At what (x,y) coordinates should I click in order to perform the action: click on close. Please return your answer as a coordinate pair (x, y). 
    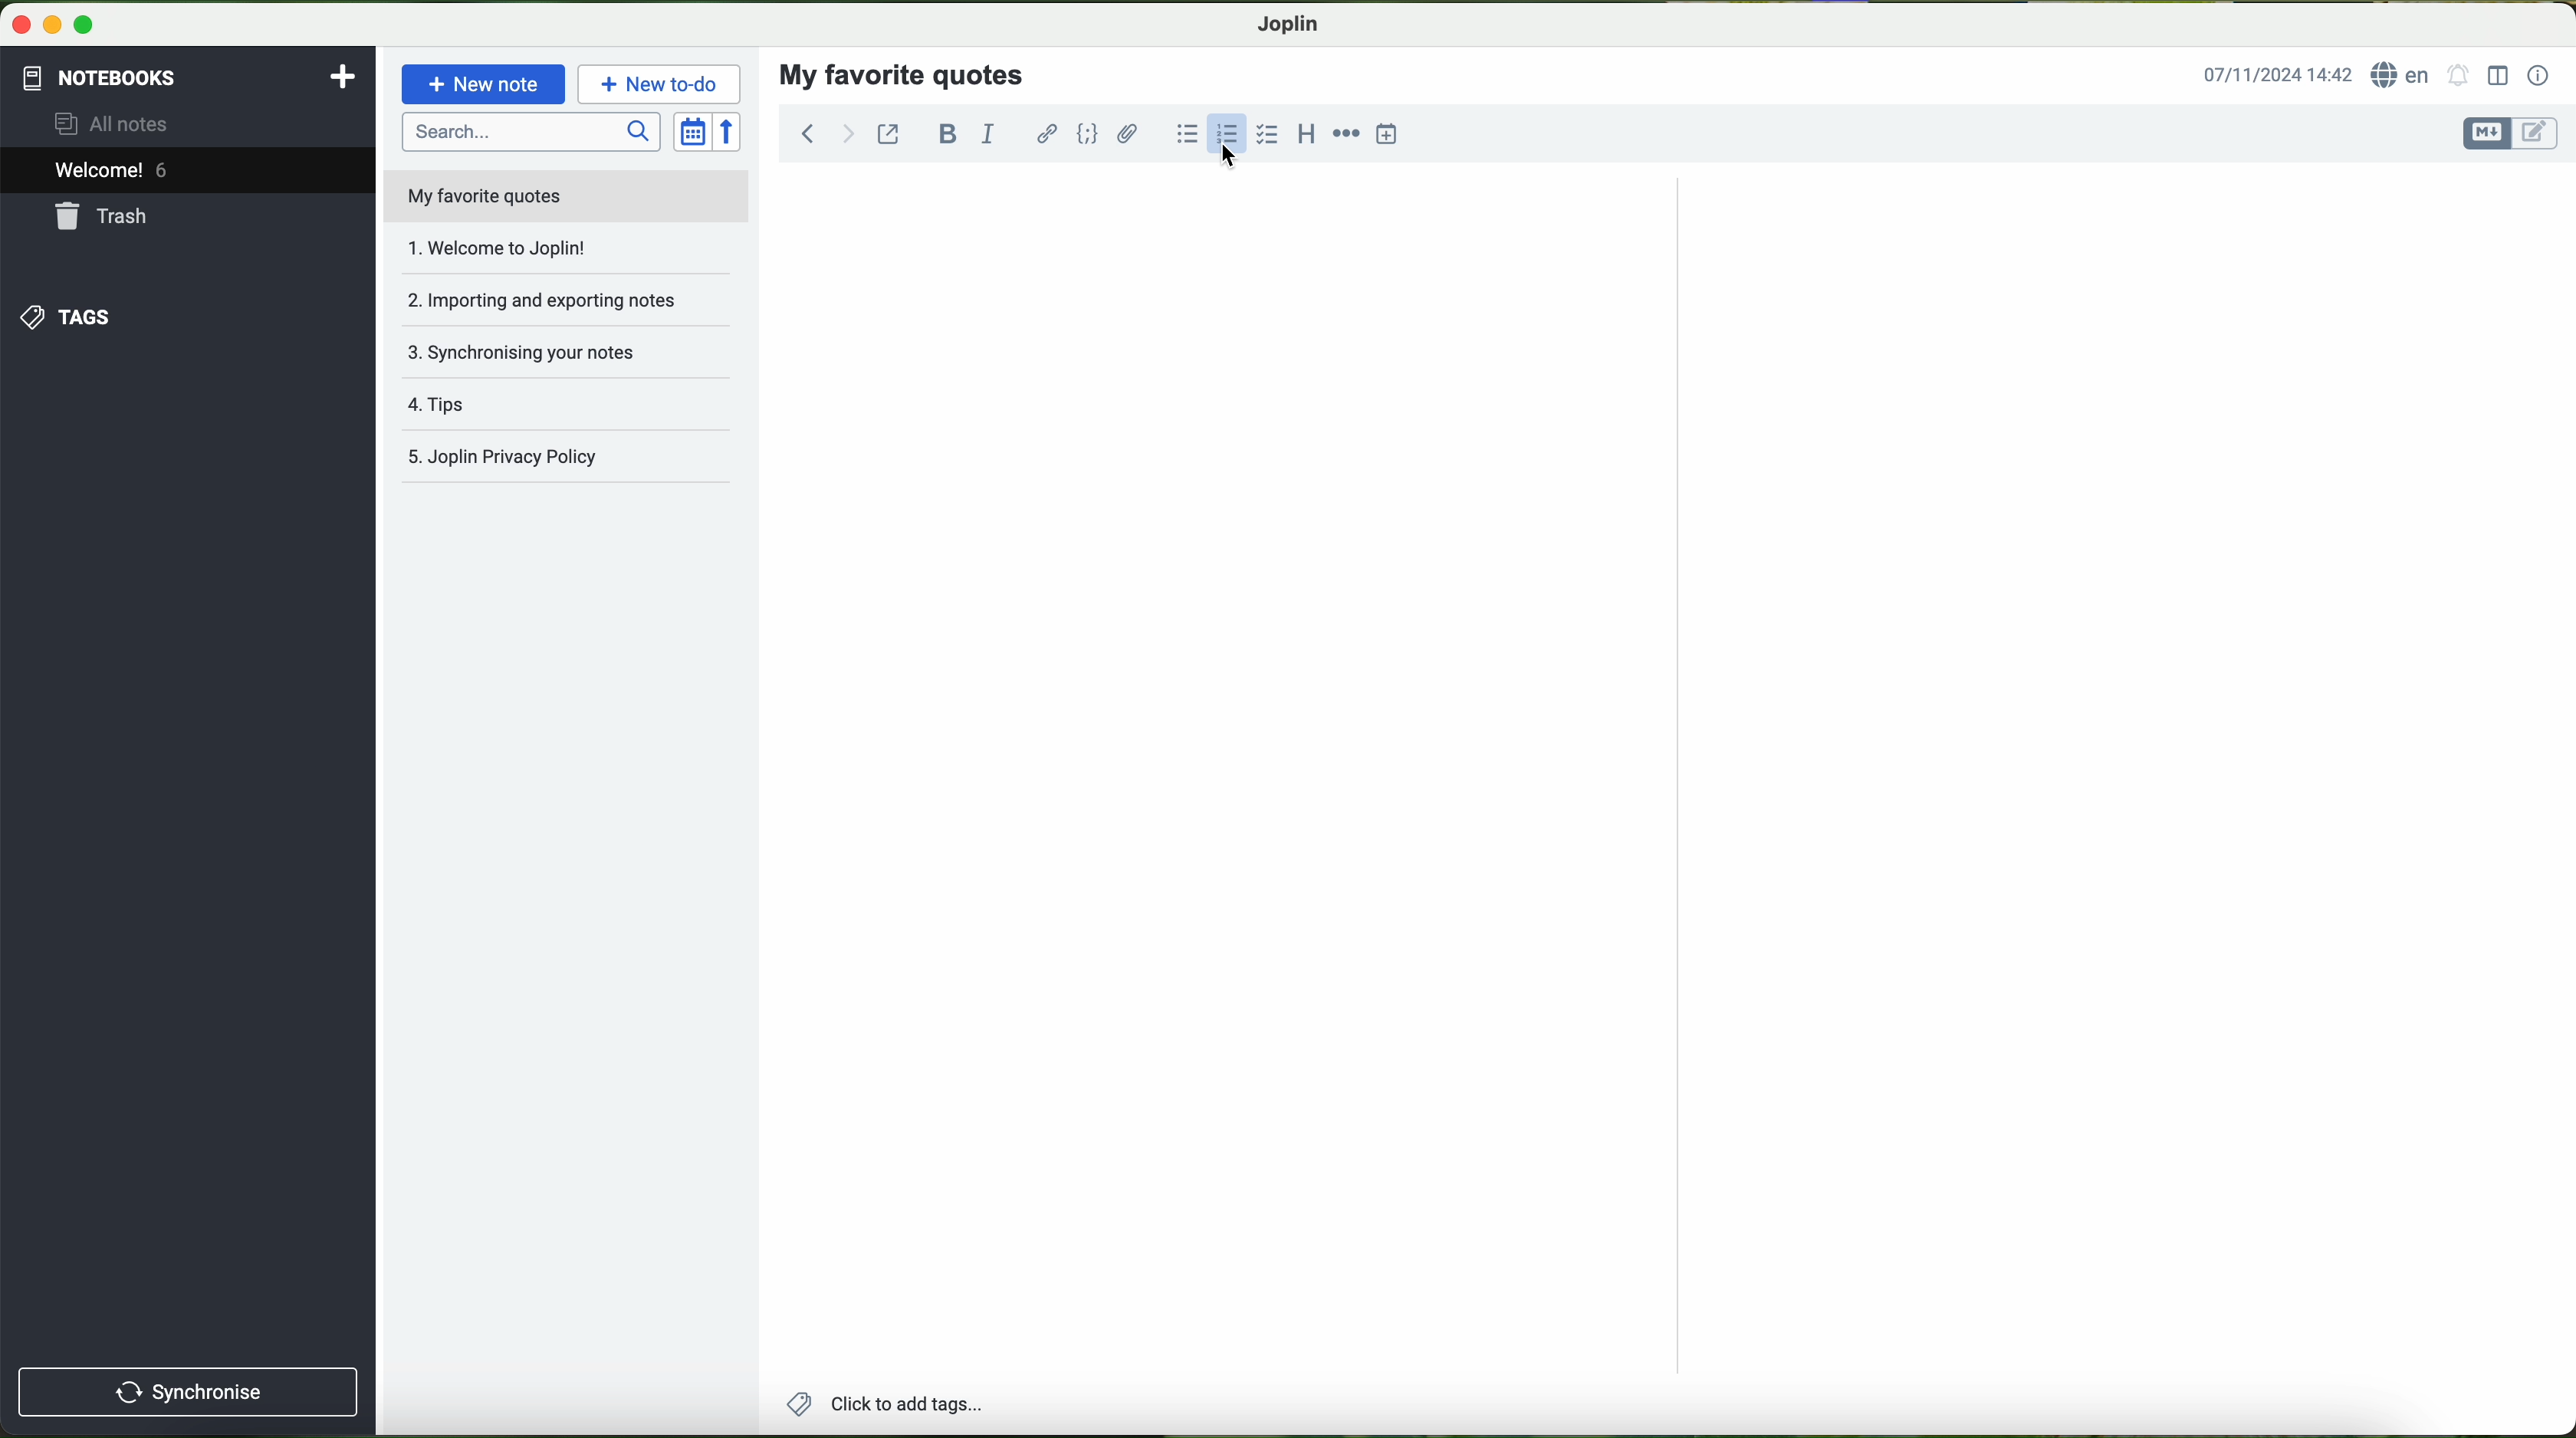
    Looking at the image, I should click on (16, 29).